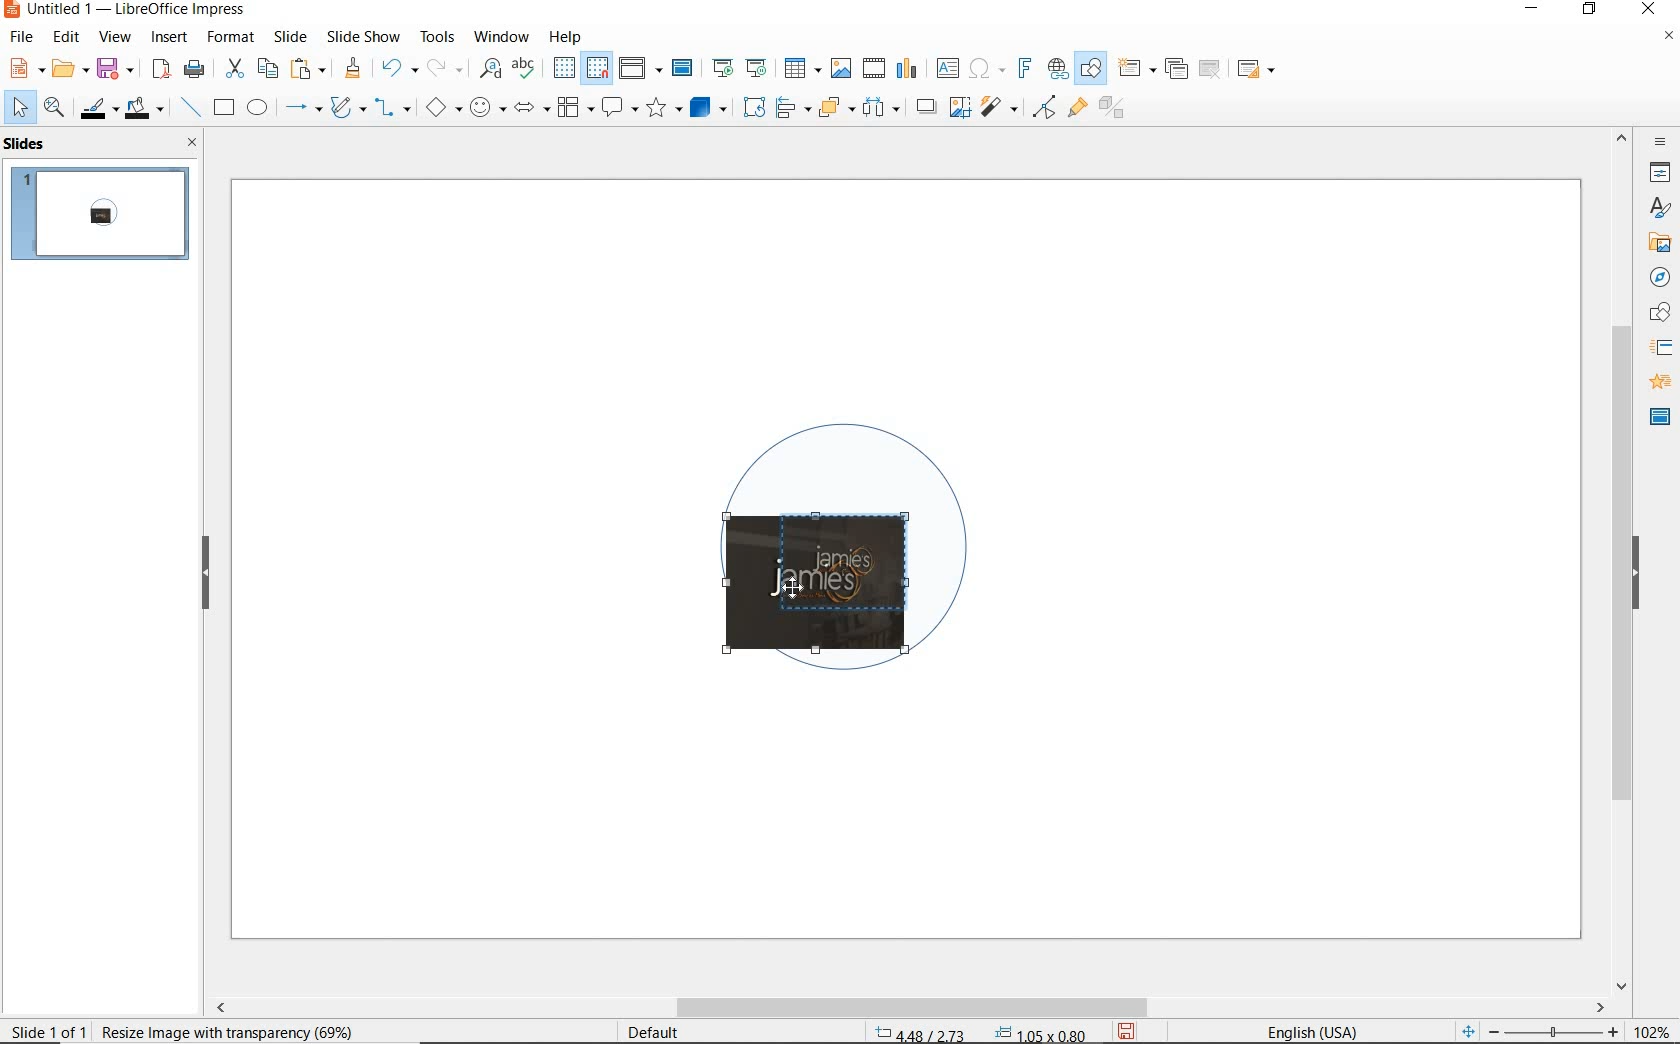  Describe the element at coordinates (1660, 209) in the screenshot. I see `styles` at that location.